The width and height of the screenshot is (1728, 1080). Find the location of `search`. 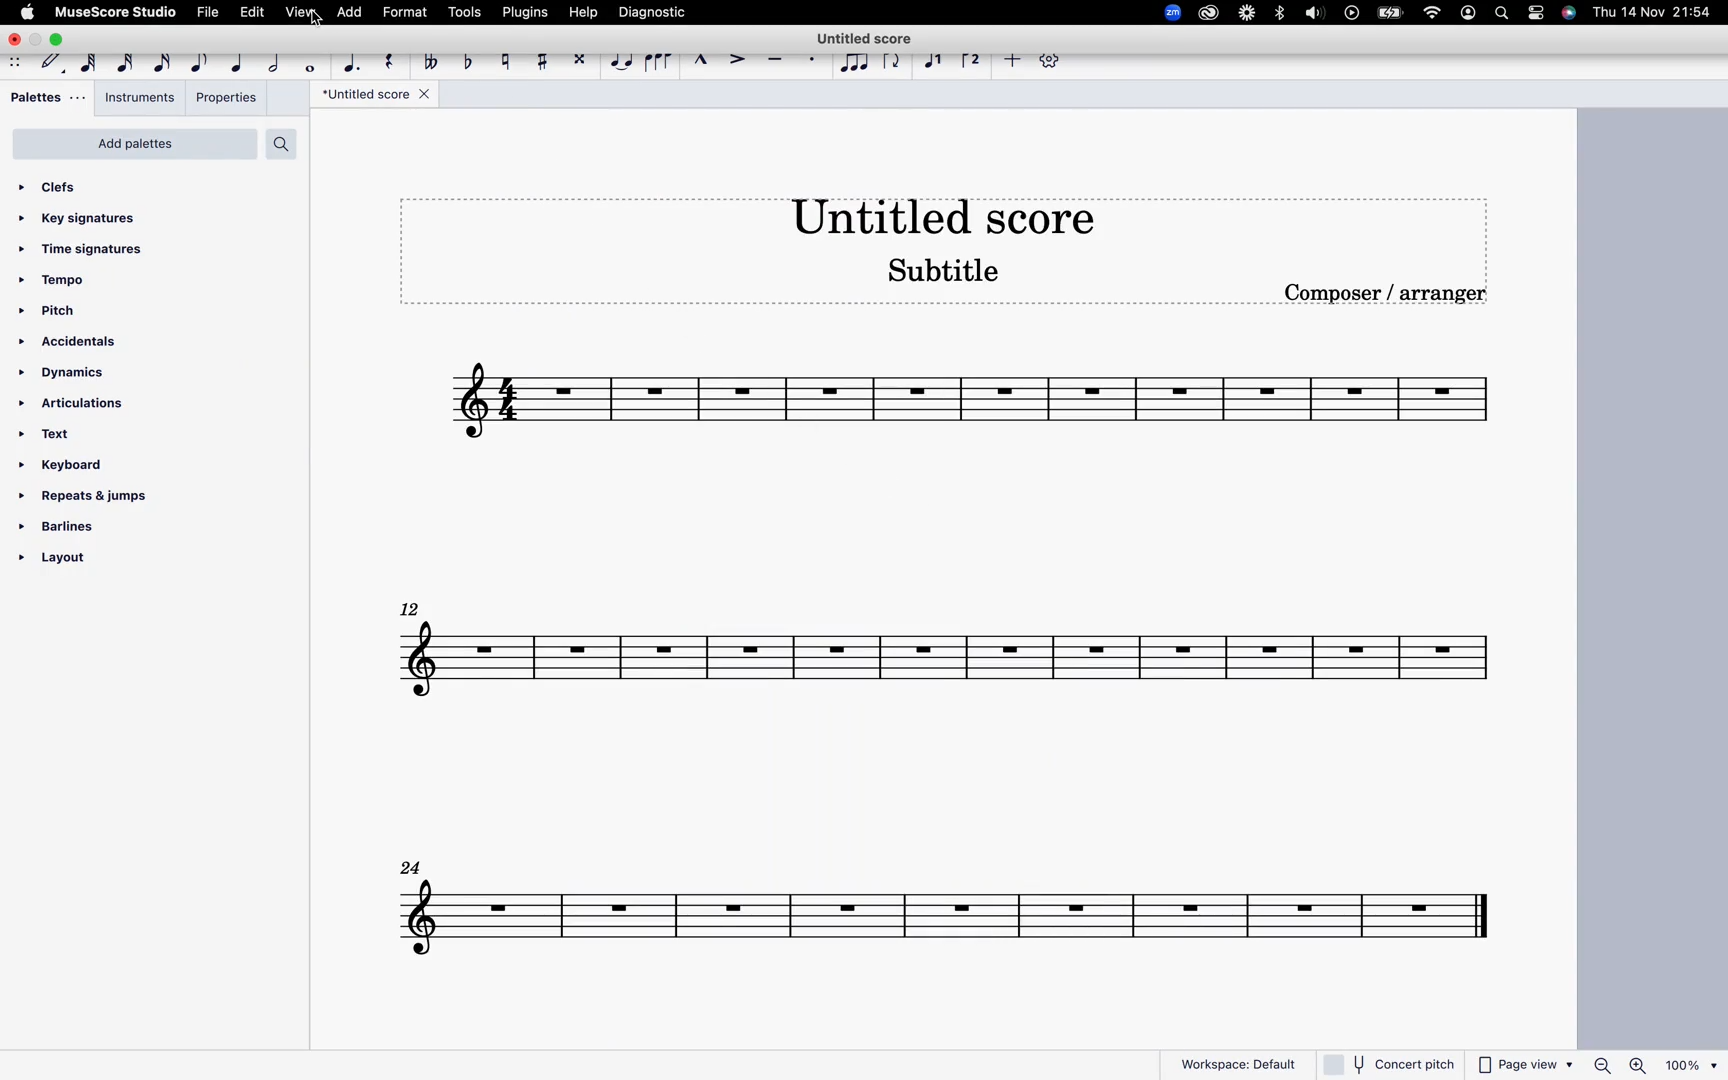

search is located at coordinates (281, 145).